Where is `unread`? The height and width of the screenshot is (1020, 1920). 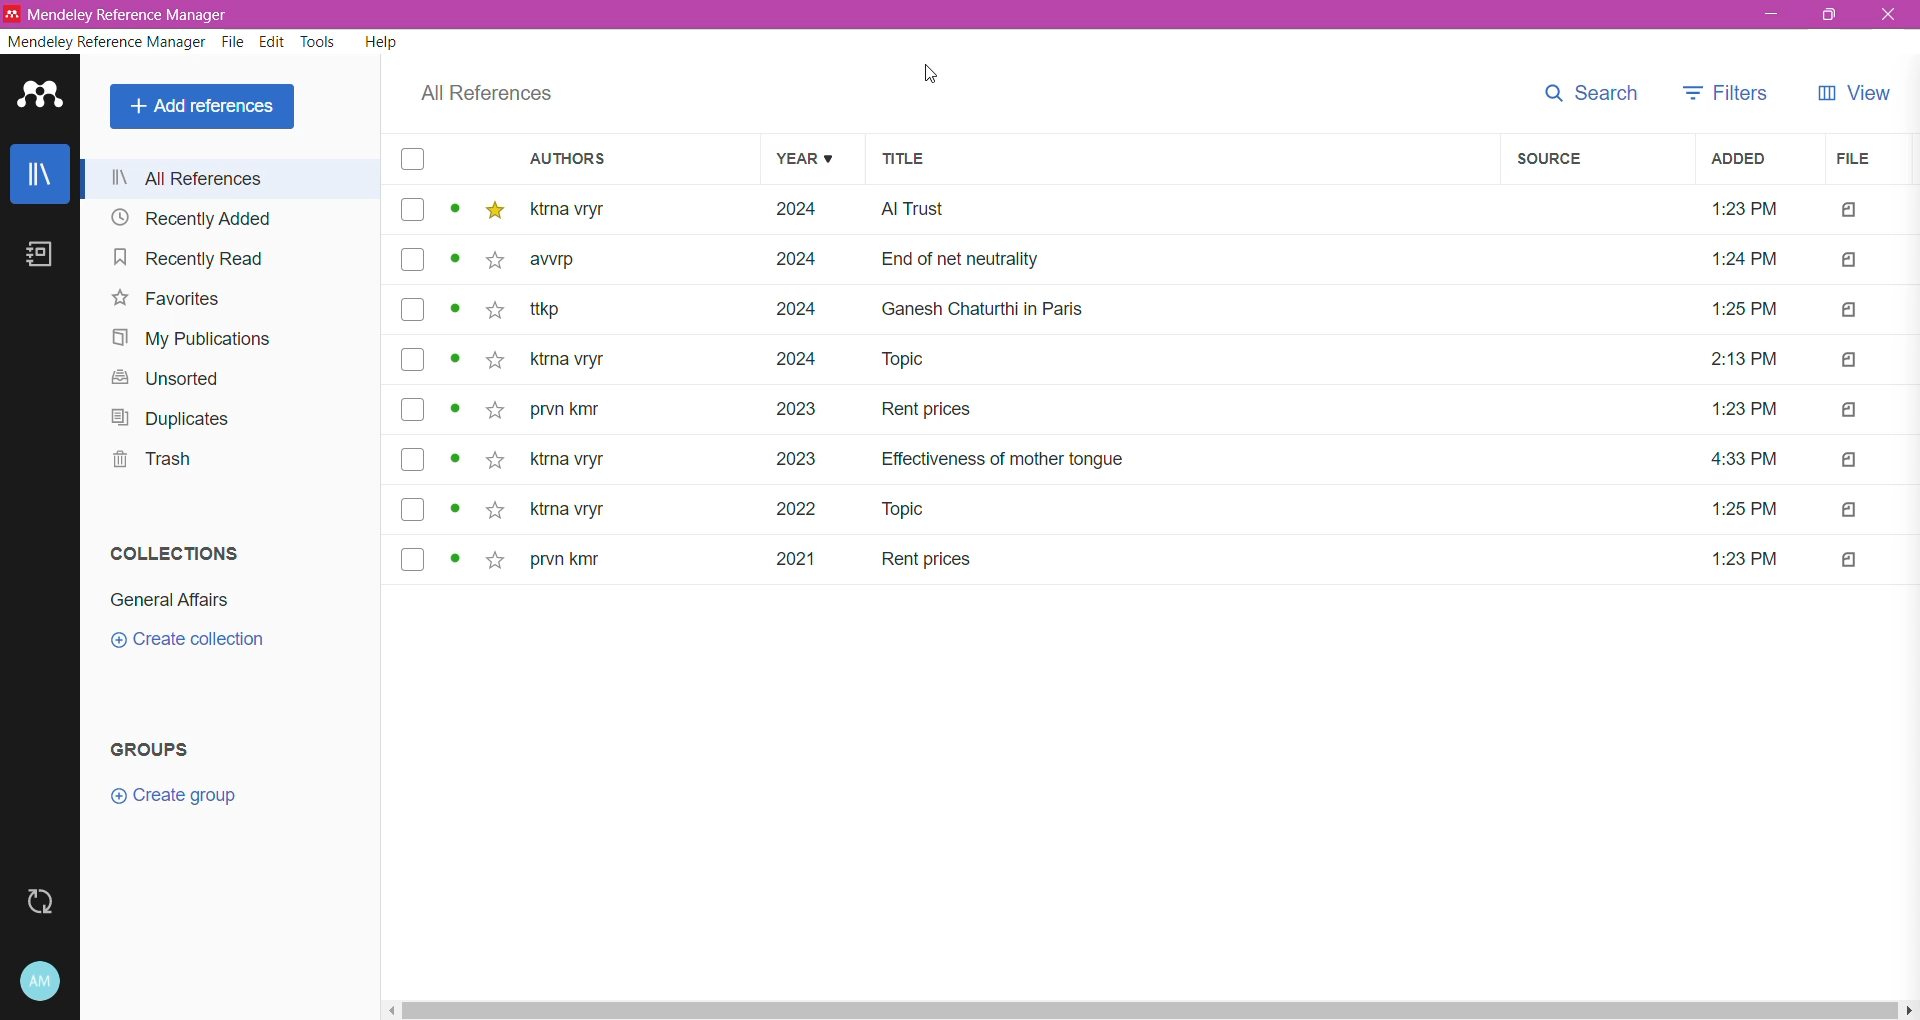 unread is located at coordinates (455, 208).